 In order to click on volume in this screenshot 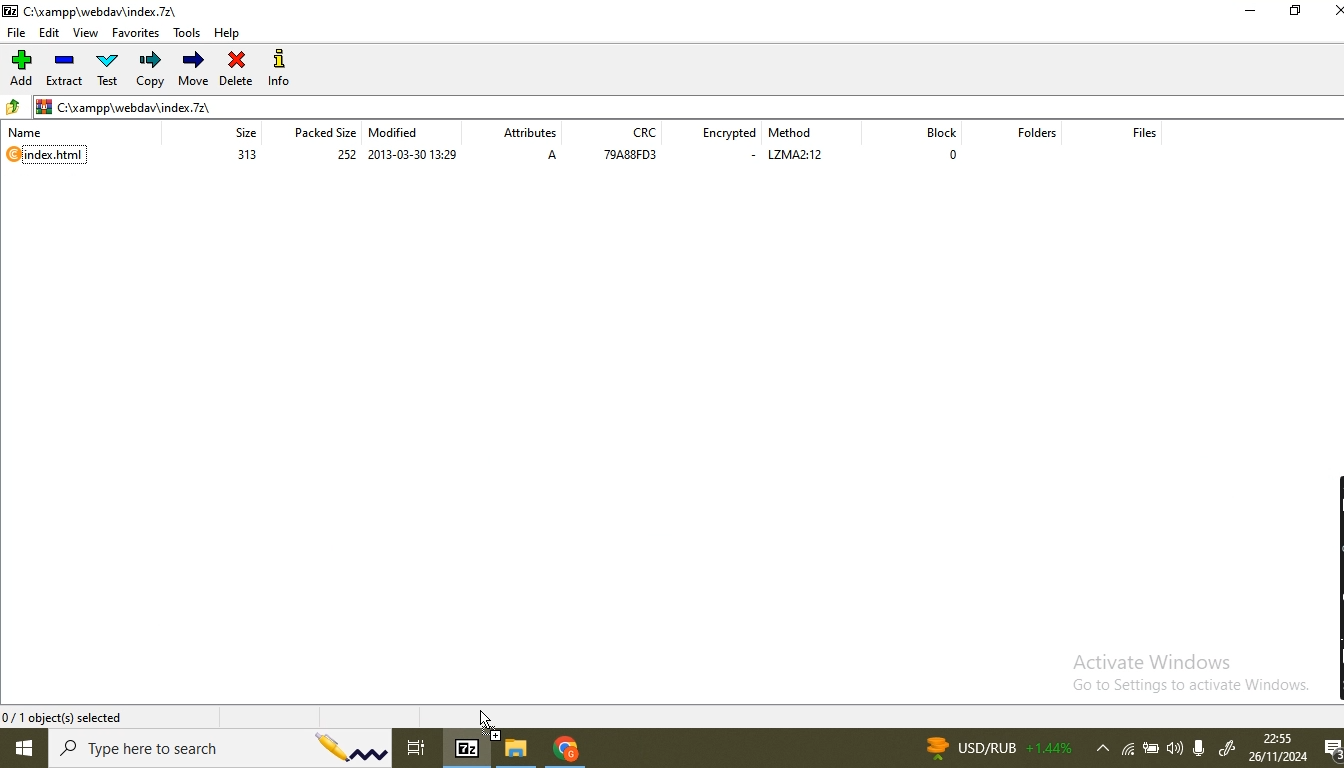, I will do `click(1176, 748)`.